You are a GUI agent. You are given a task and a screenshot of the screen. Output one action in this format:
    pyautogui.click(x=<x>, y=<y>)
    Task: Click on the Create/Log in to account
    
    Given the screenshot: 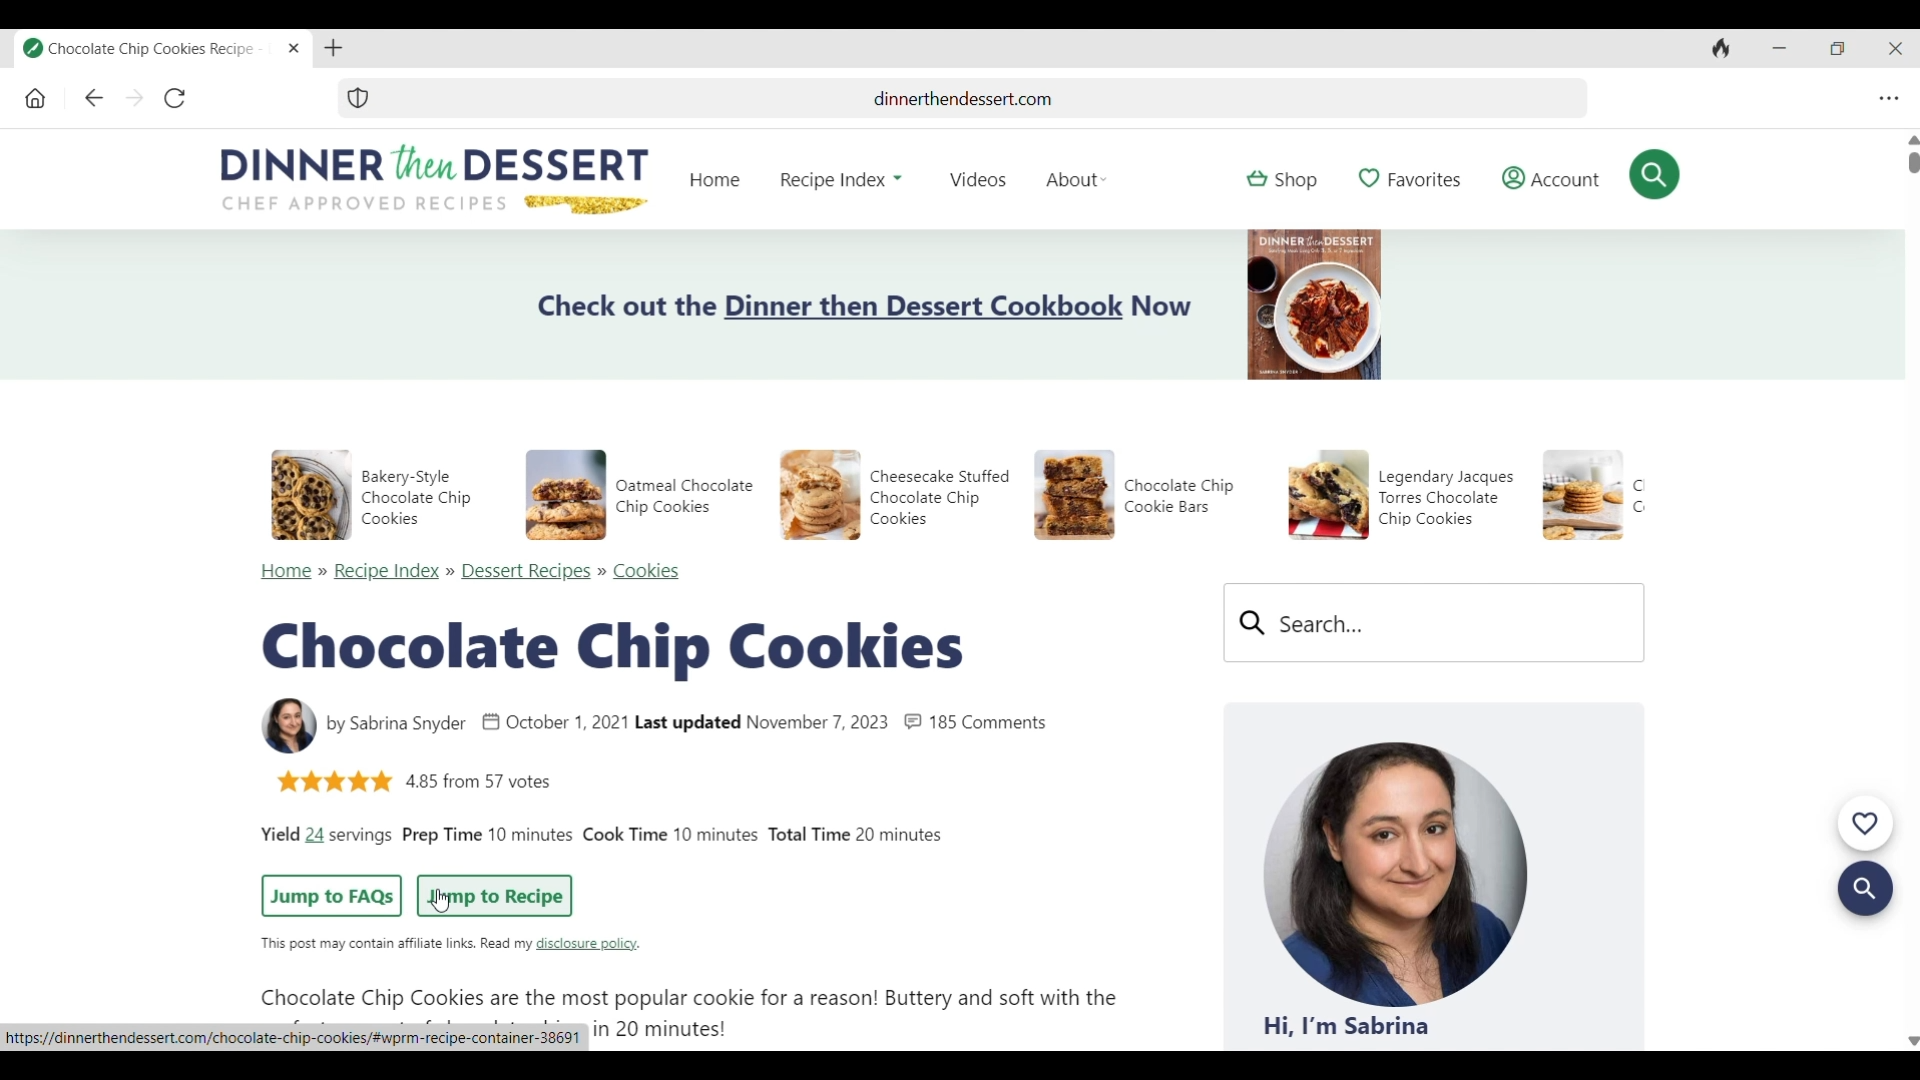 What is the action you would take?
    pyautogui.click(x=1552, y=178)
    